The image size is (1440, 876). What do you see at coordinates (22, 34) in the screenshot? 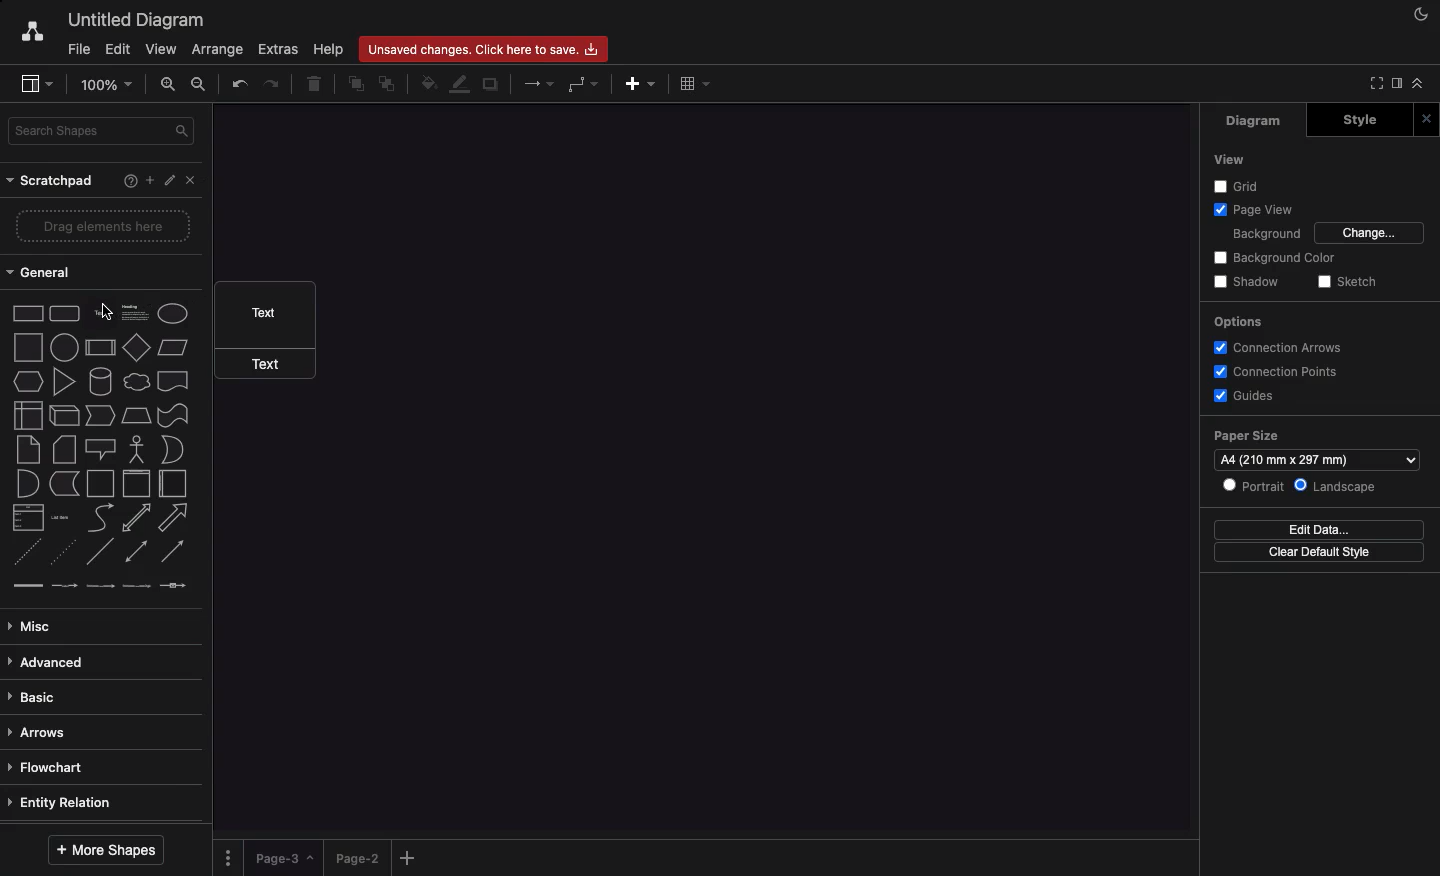
I see `Draw.io` at bounding box center [22, 34].